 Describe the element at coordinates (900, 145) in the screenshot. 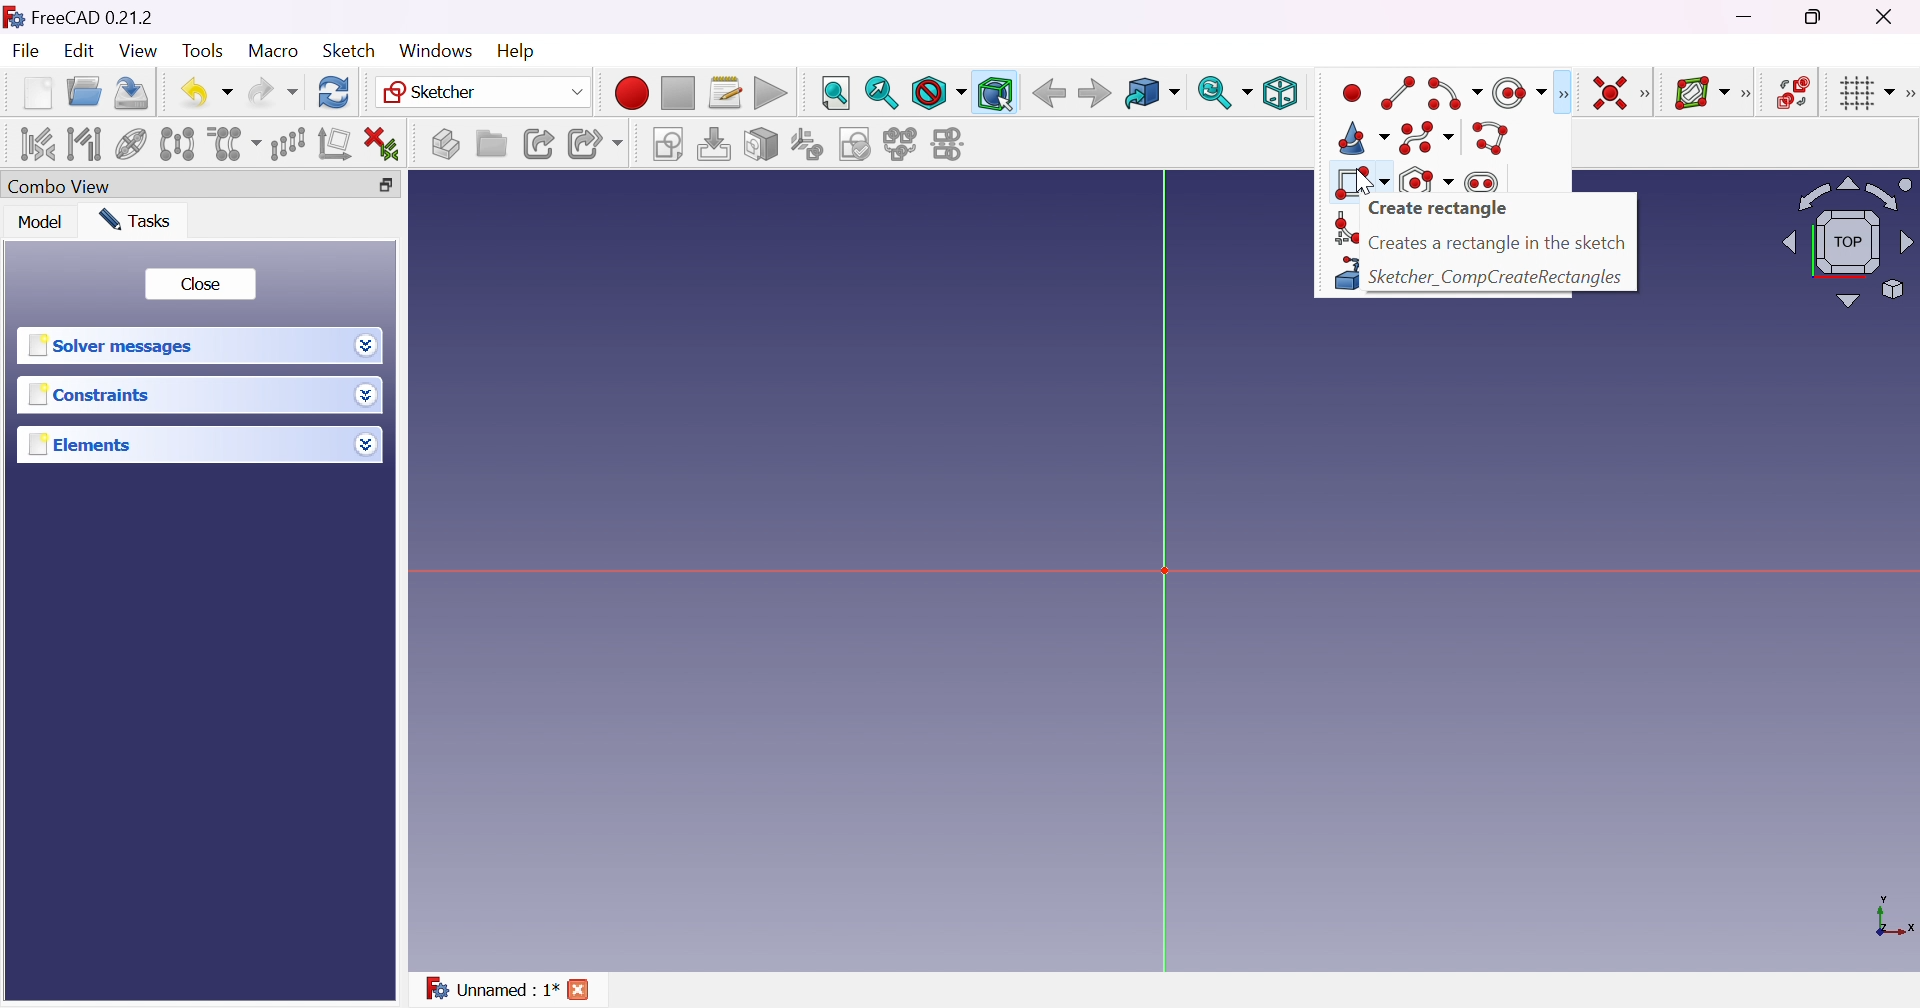

I see `Merge sketches` at that location.